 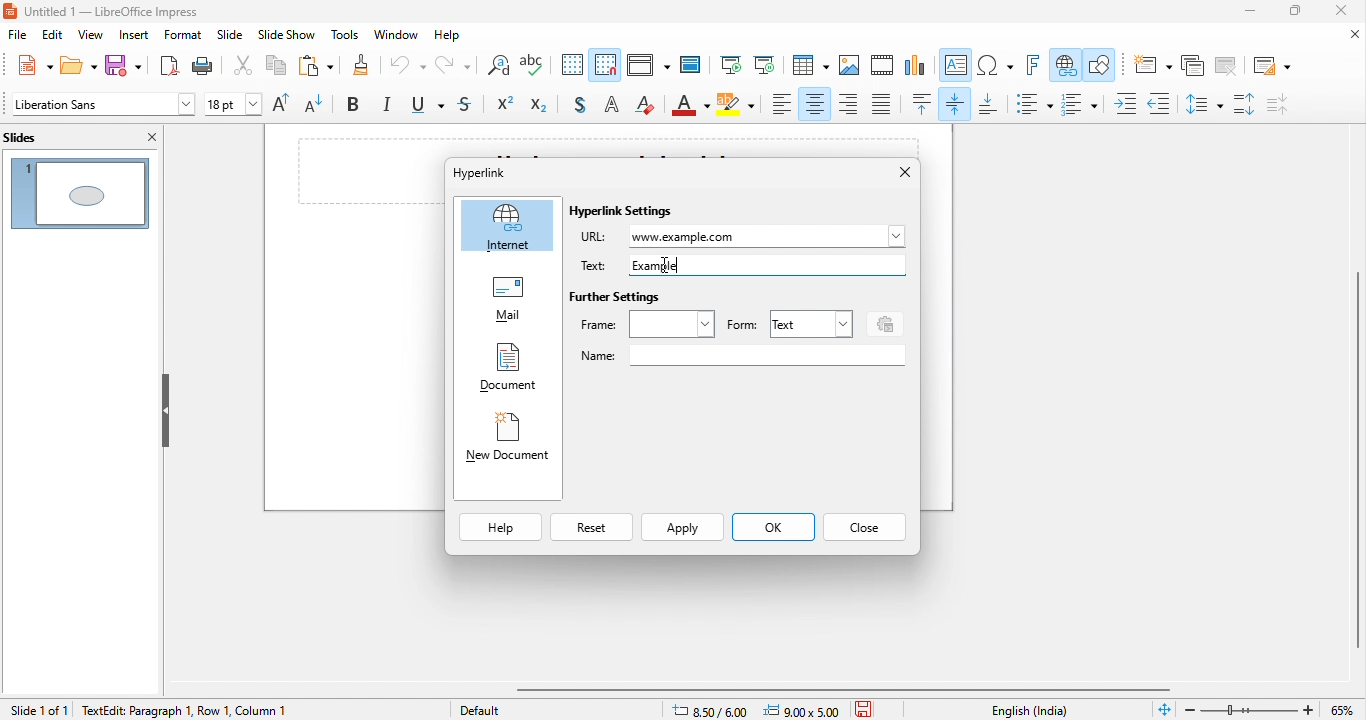 I want to click on align center, so click(x=815, y=104).